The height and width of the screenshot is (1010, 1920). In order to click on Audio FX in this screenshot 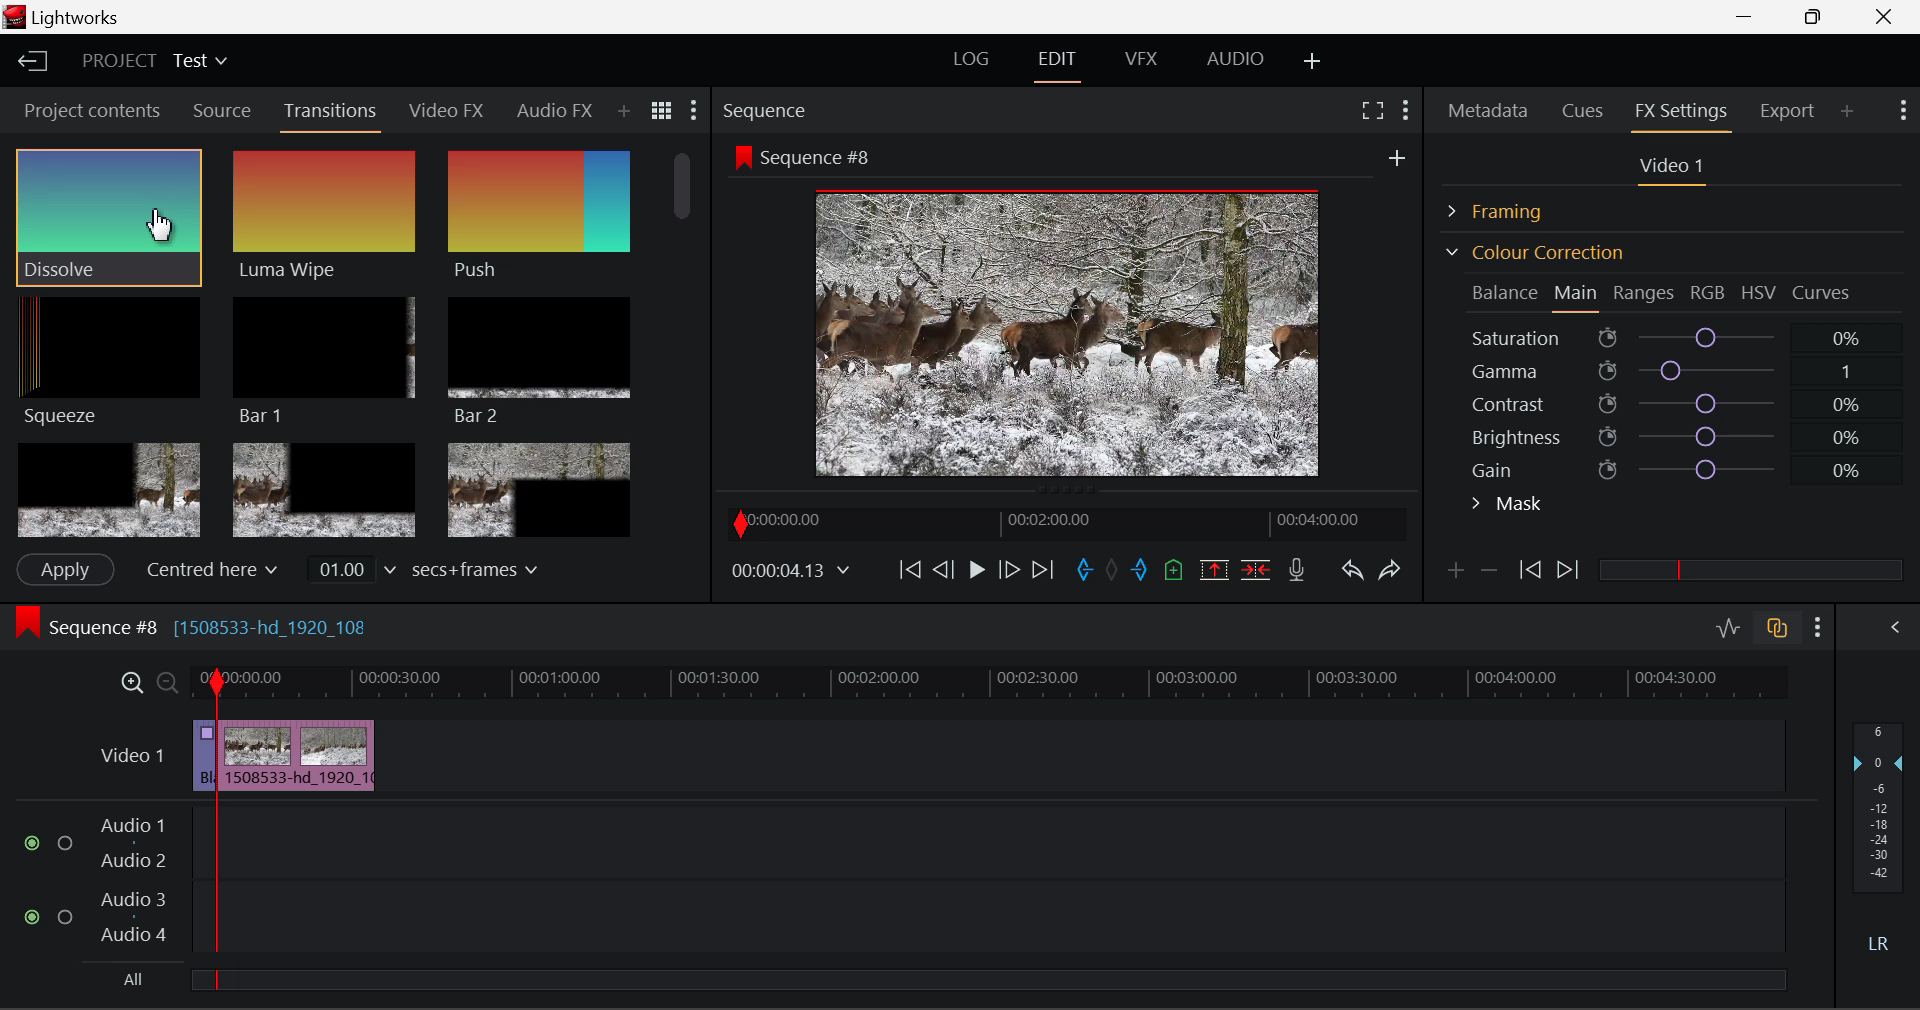, I will do `click(548, 110)`.